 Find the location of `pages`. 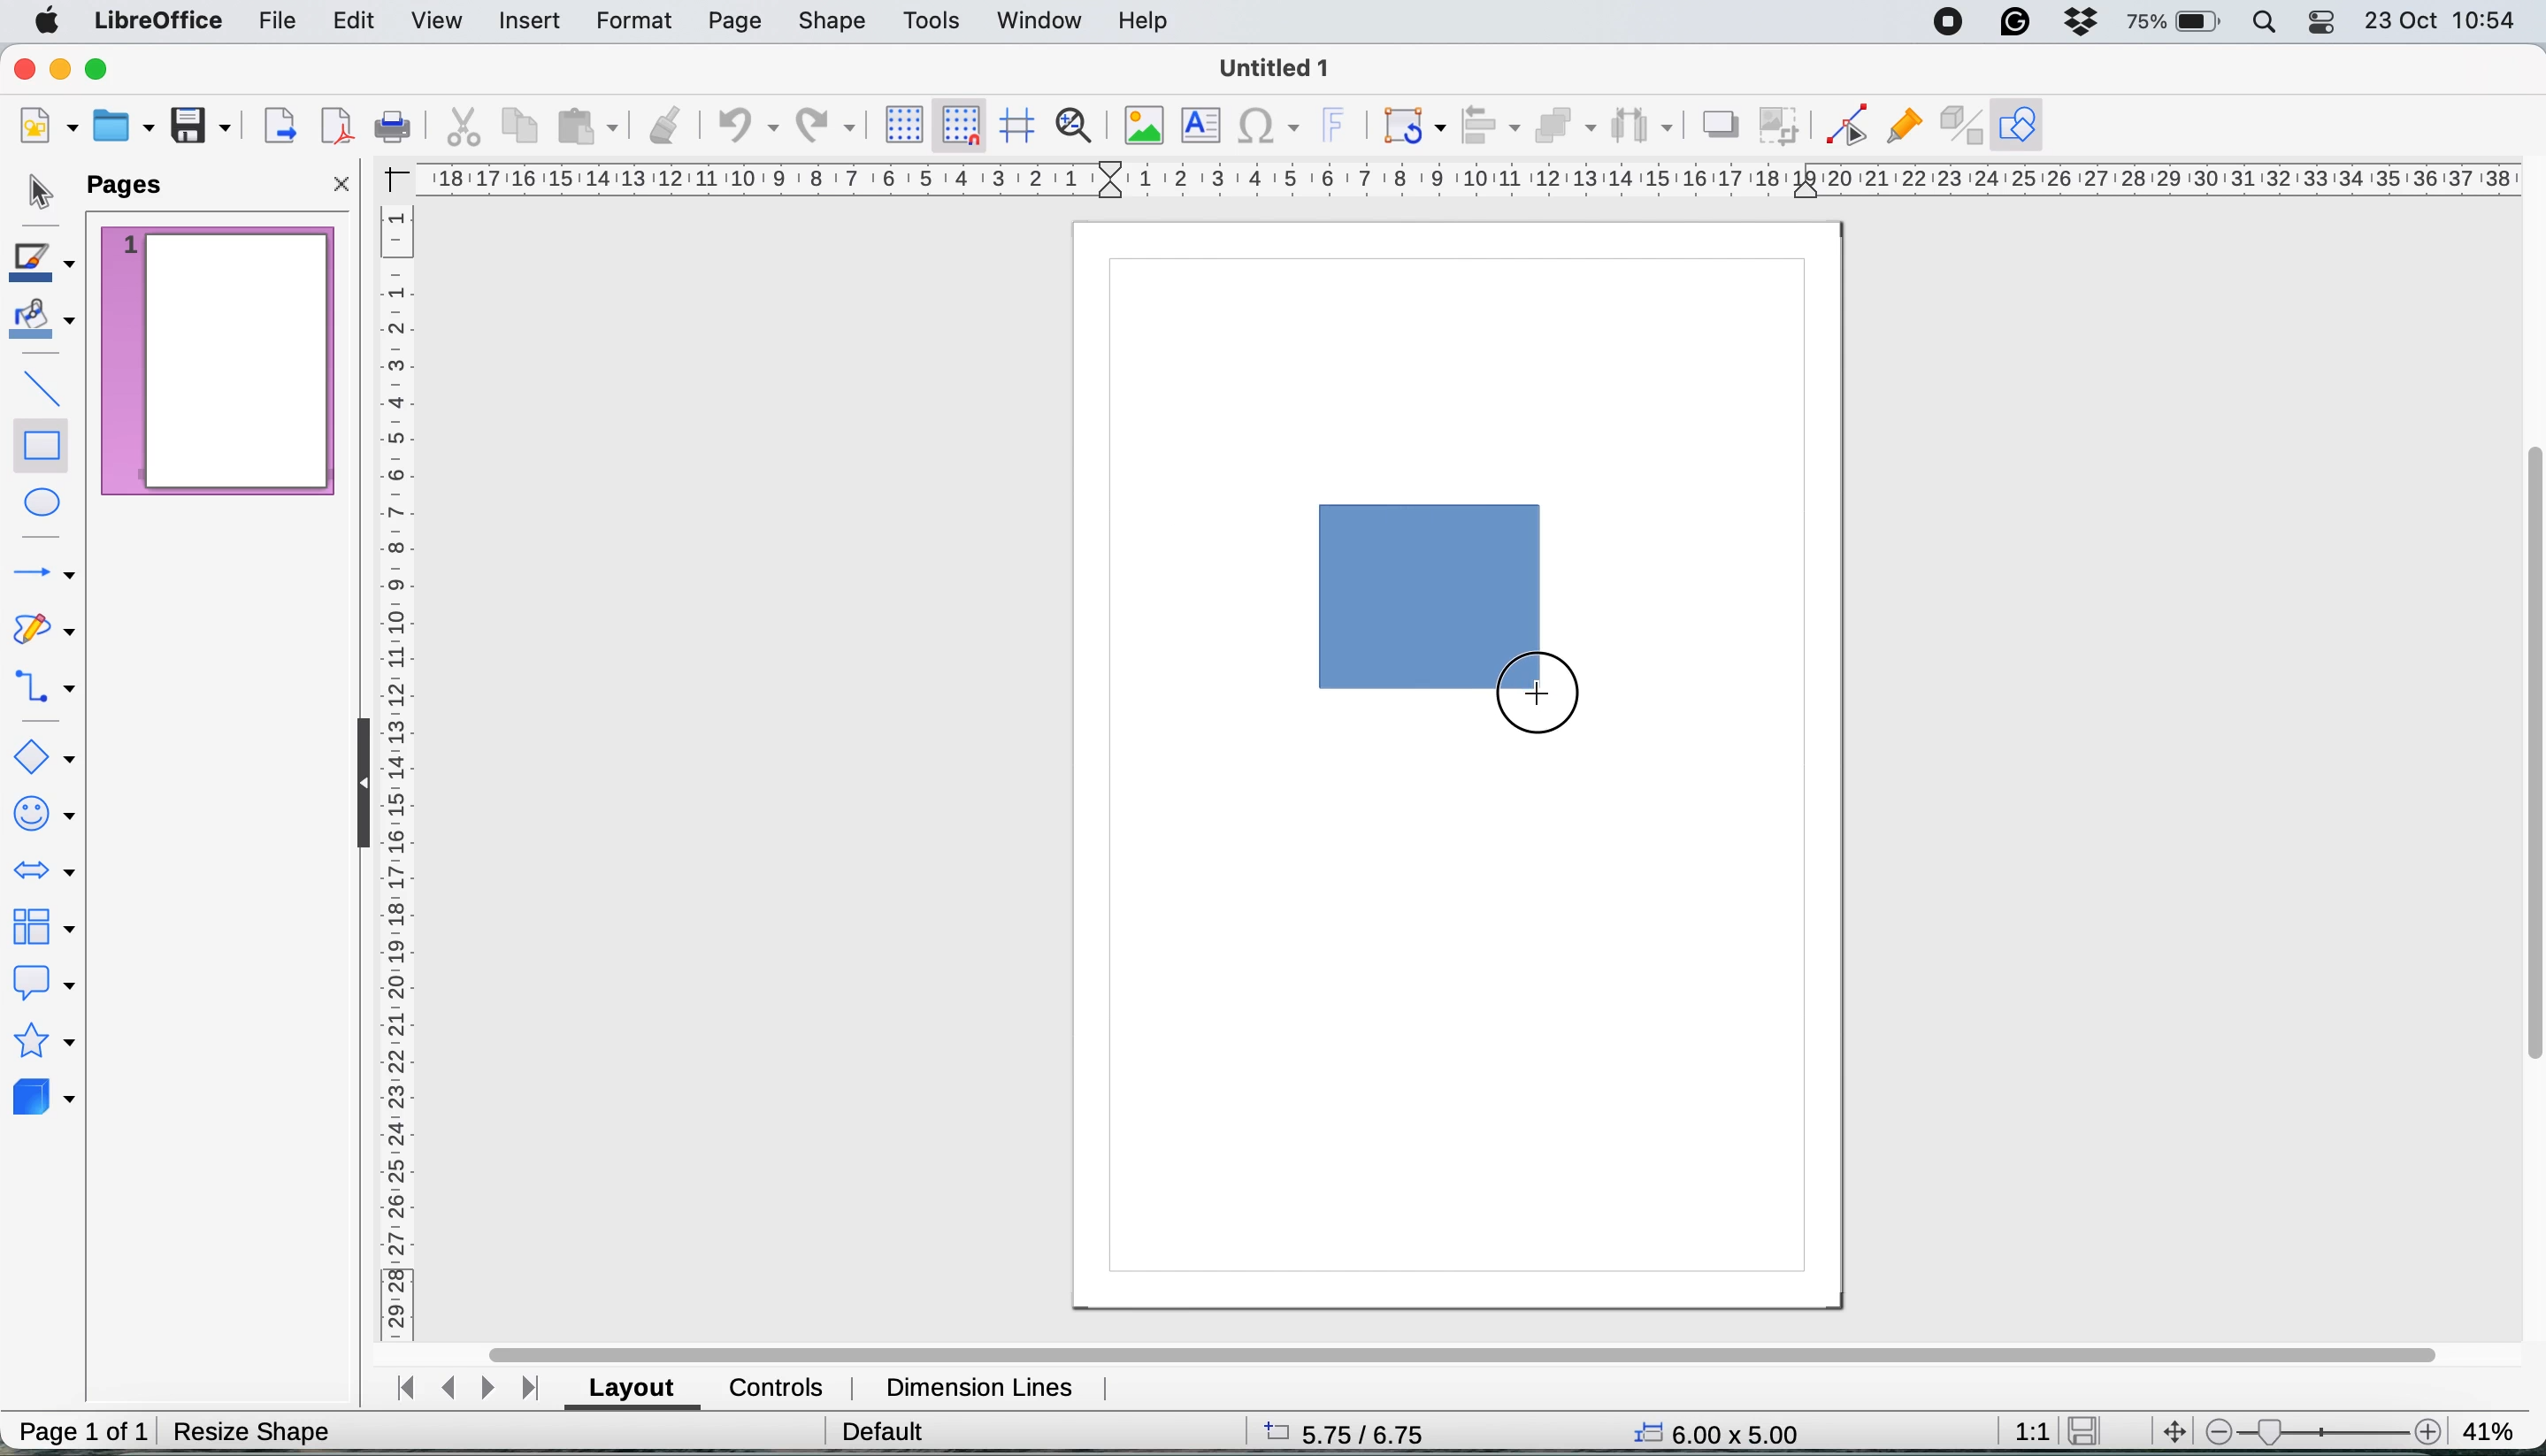

pages is located at coordinates (134, 187).